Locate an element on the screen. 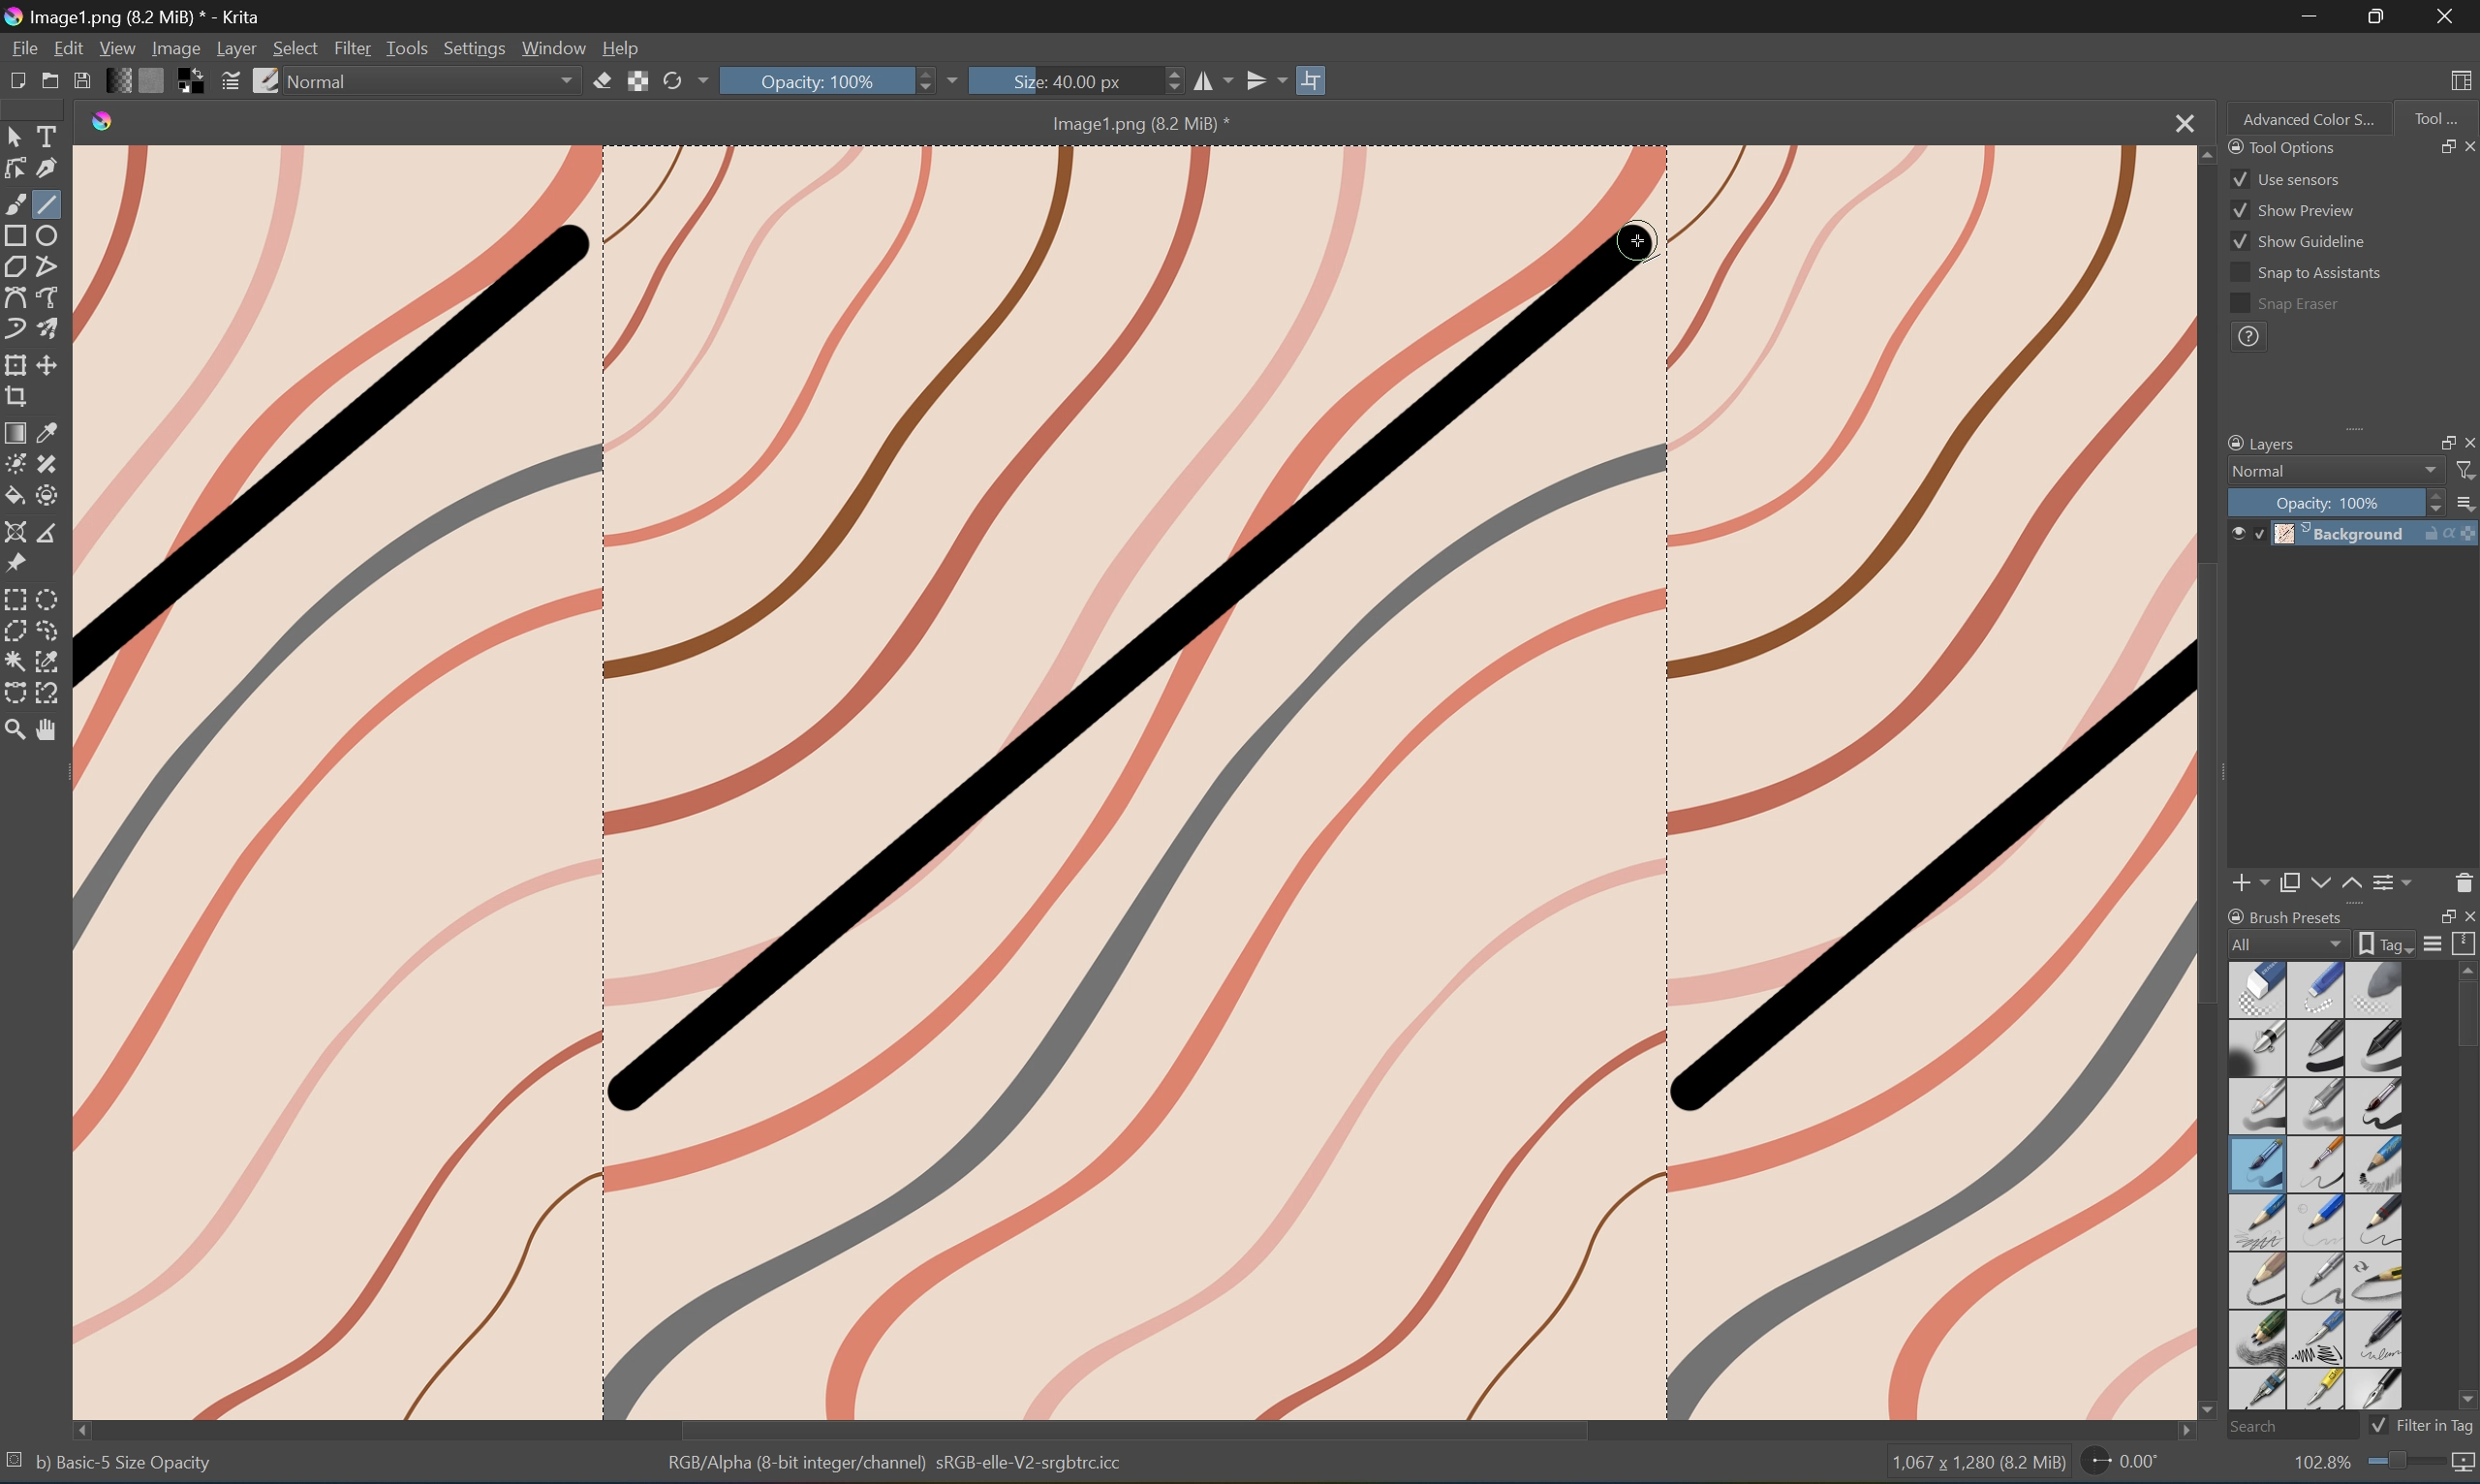 This screenshot has height=1484, width=2480. Normal is located at coordinates (2259, 471).